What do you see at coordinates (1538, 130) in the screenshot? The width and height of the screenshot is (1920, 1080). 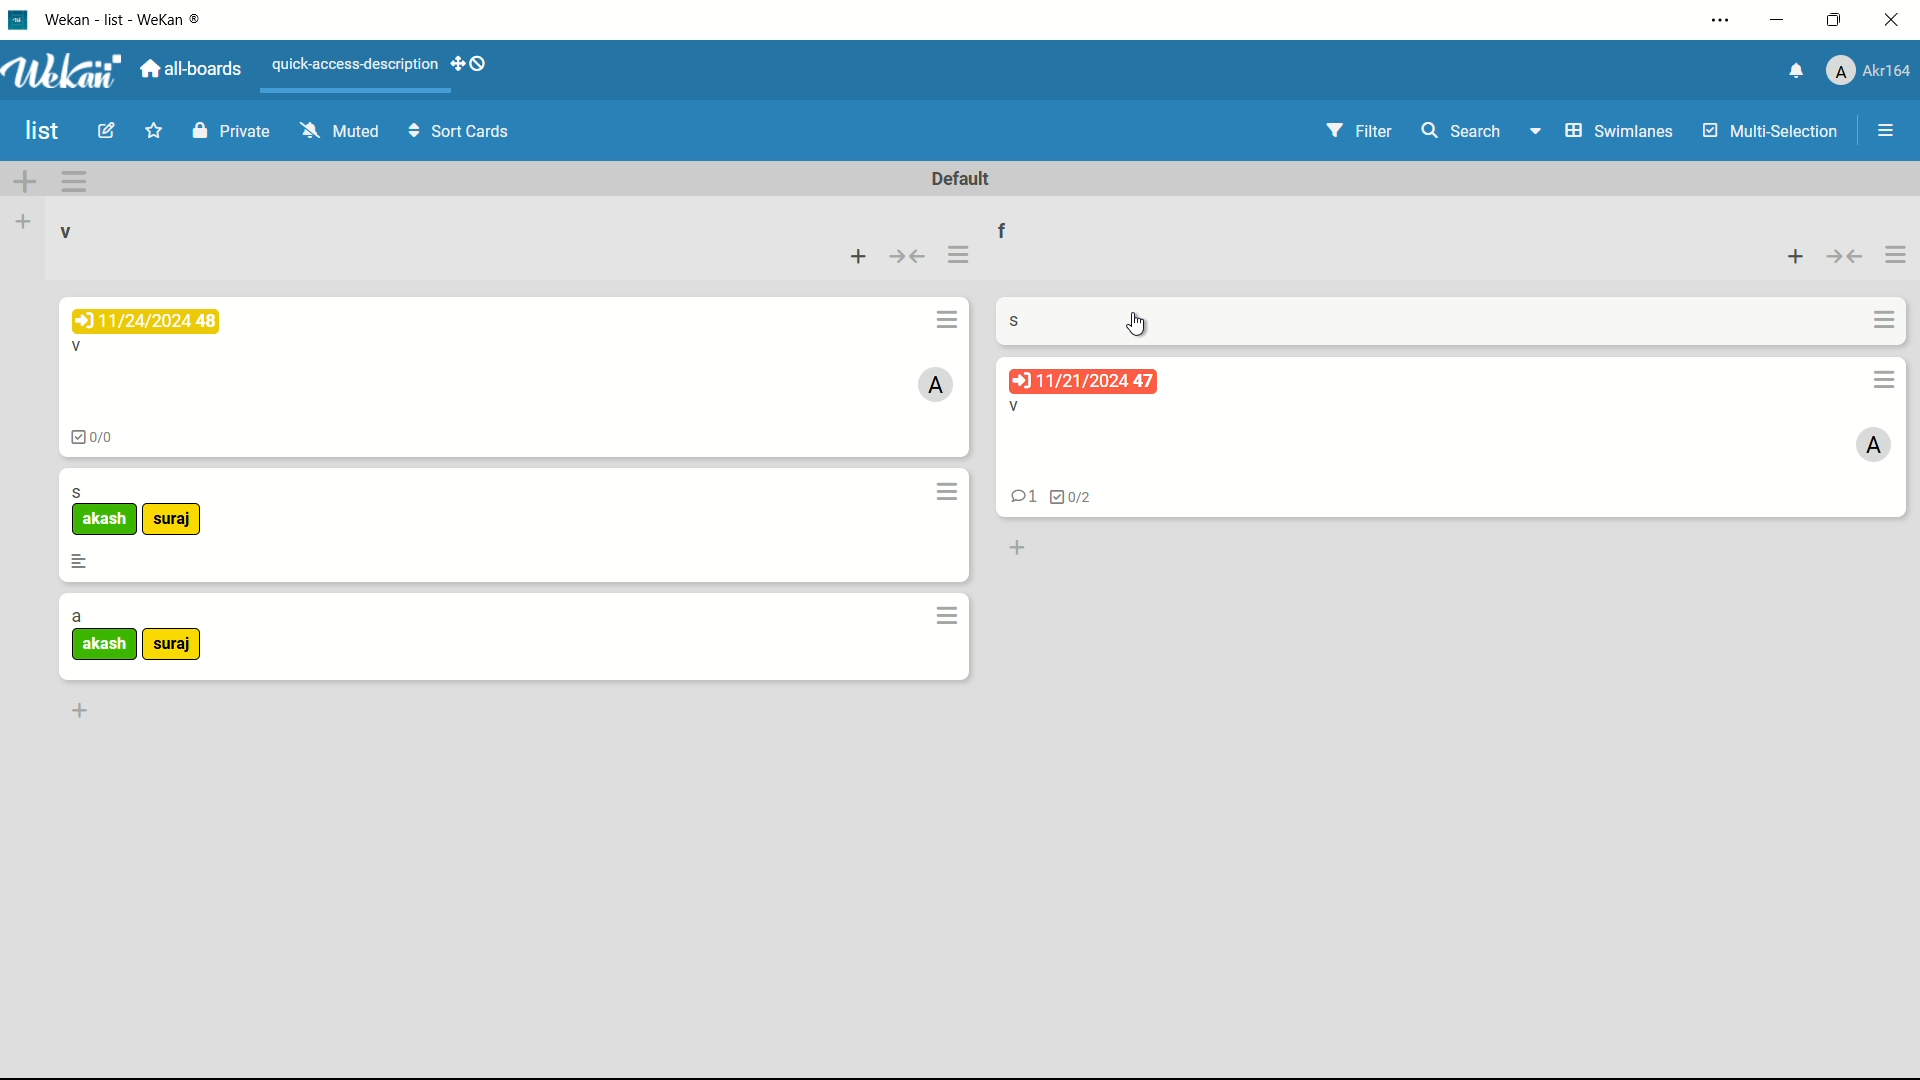 I see `Drop-down ` at bounding box center [1538, 130].